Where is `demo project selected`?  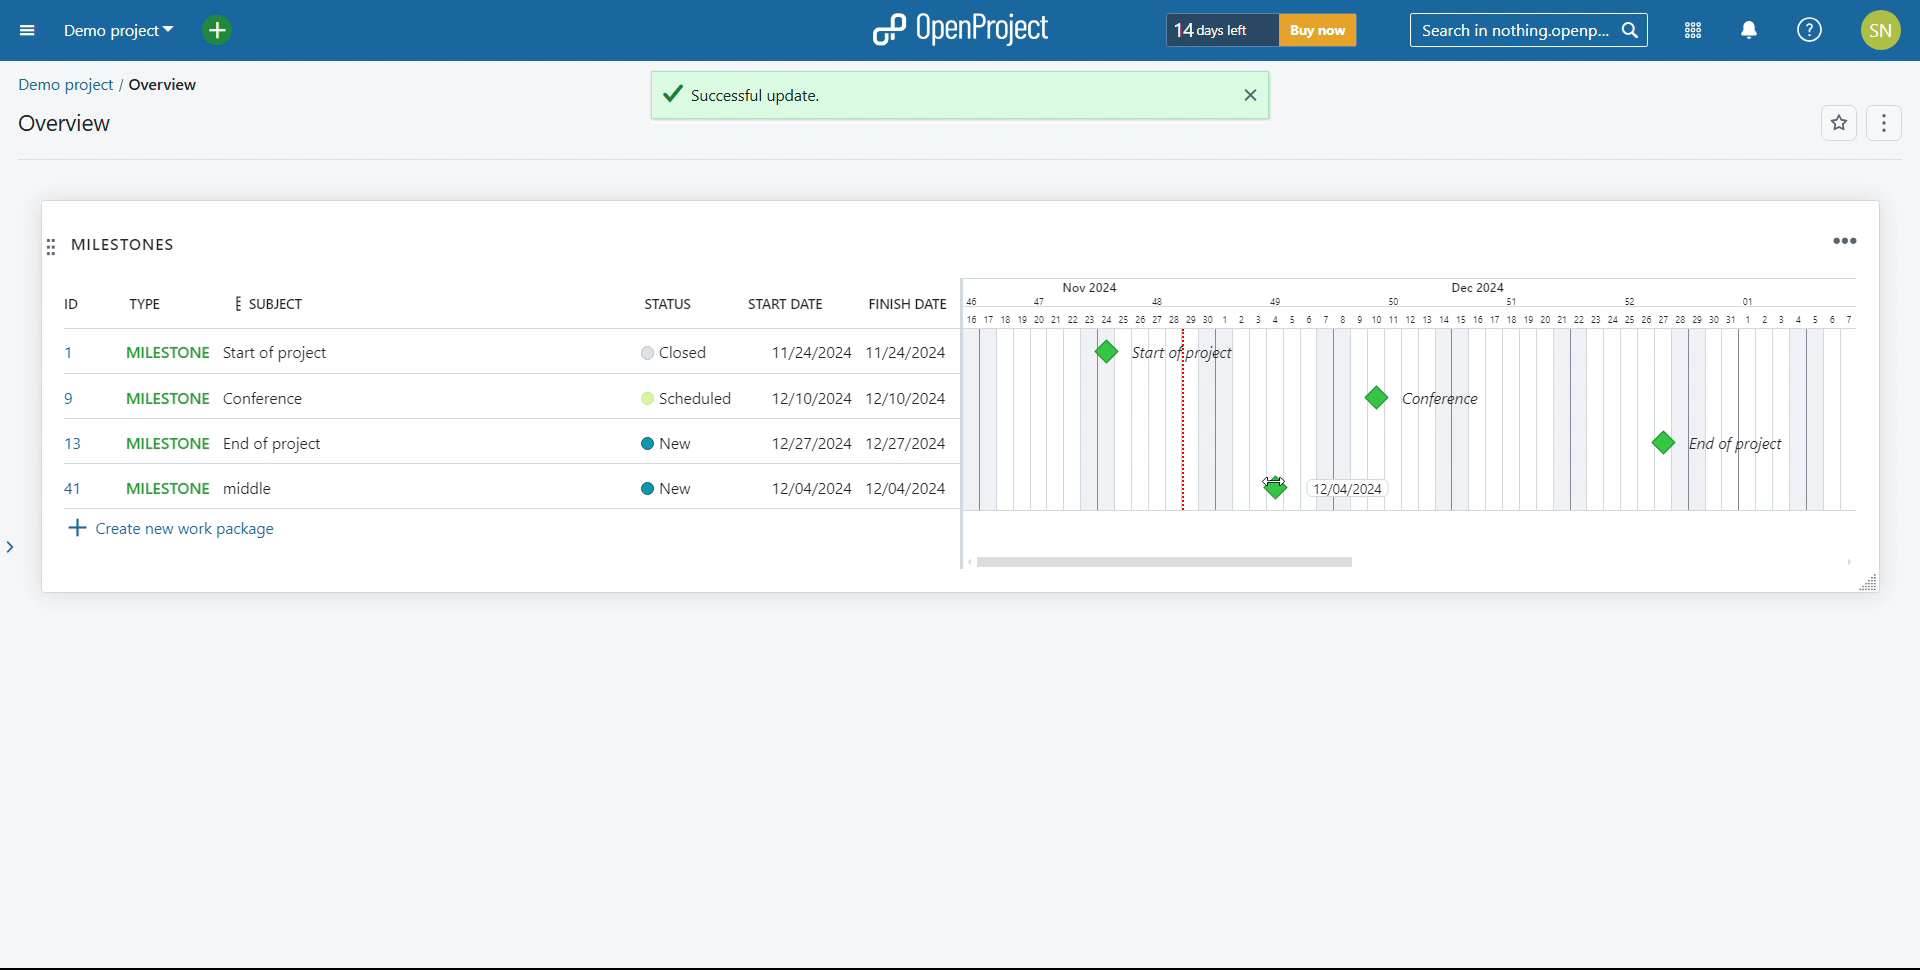
demo project selected is located at coordinates (117, 31).